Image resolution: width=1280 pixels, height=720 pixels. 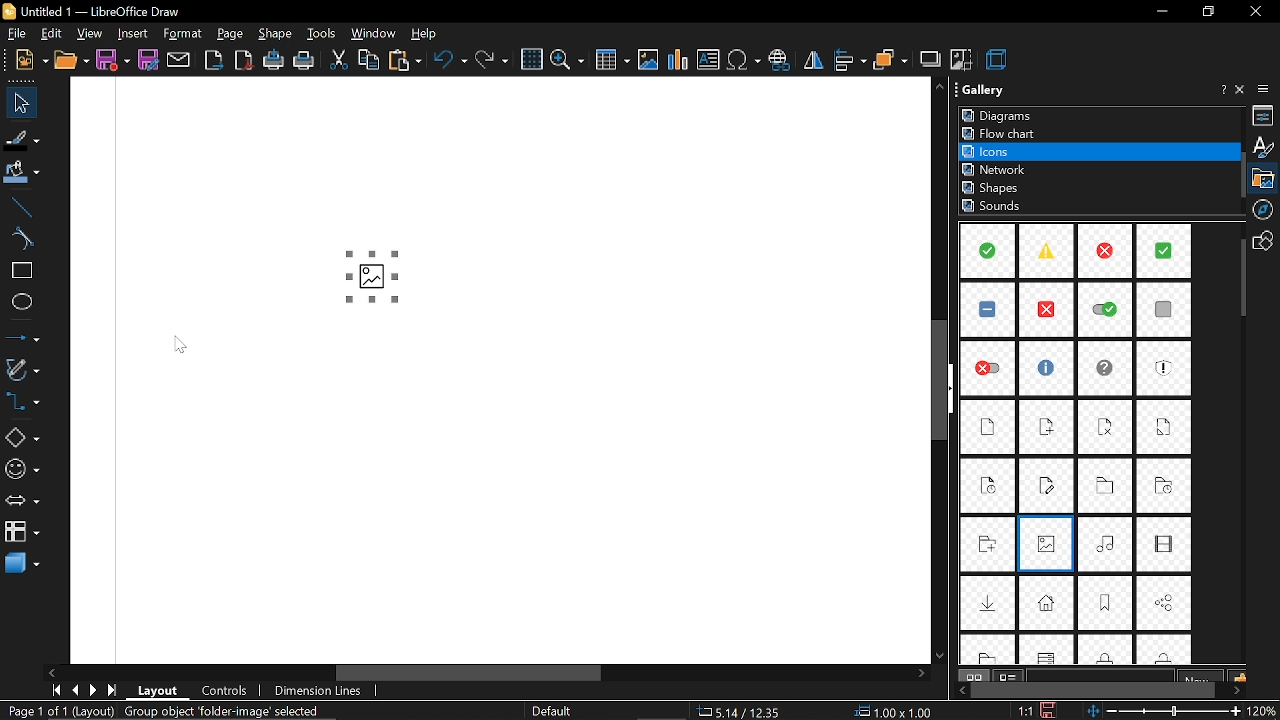 I want to click on icons, so click(x=999, y=151).